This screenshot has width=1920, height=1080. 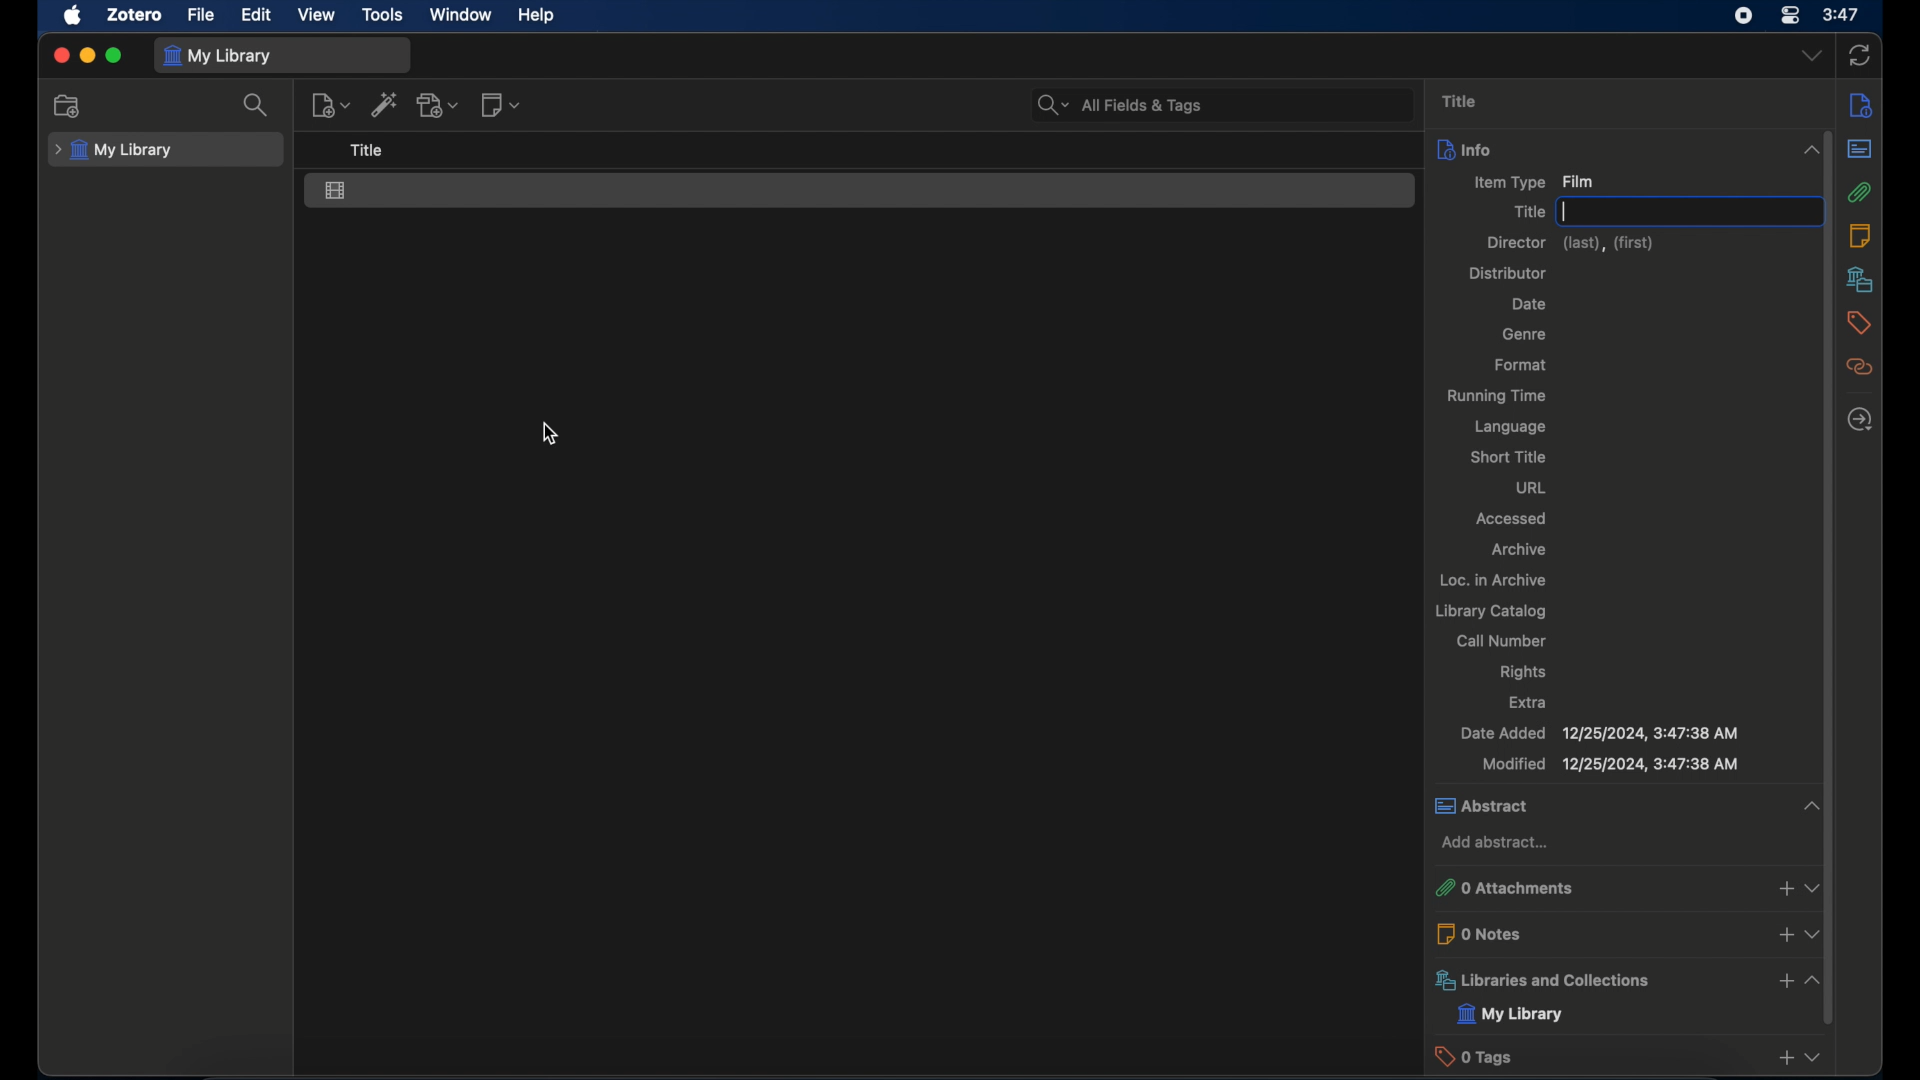 I want to click on accessed, so click(x=1511, y=519).